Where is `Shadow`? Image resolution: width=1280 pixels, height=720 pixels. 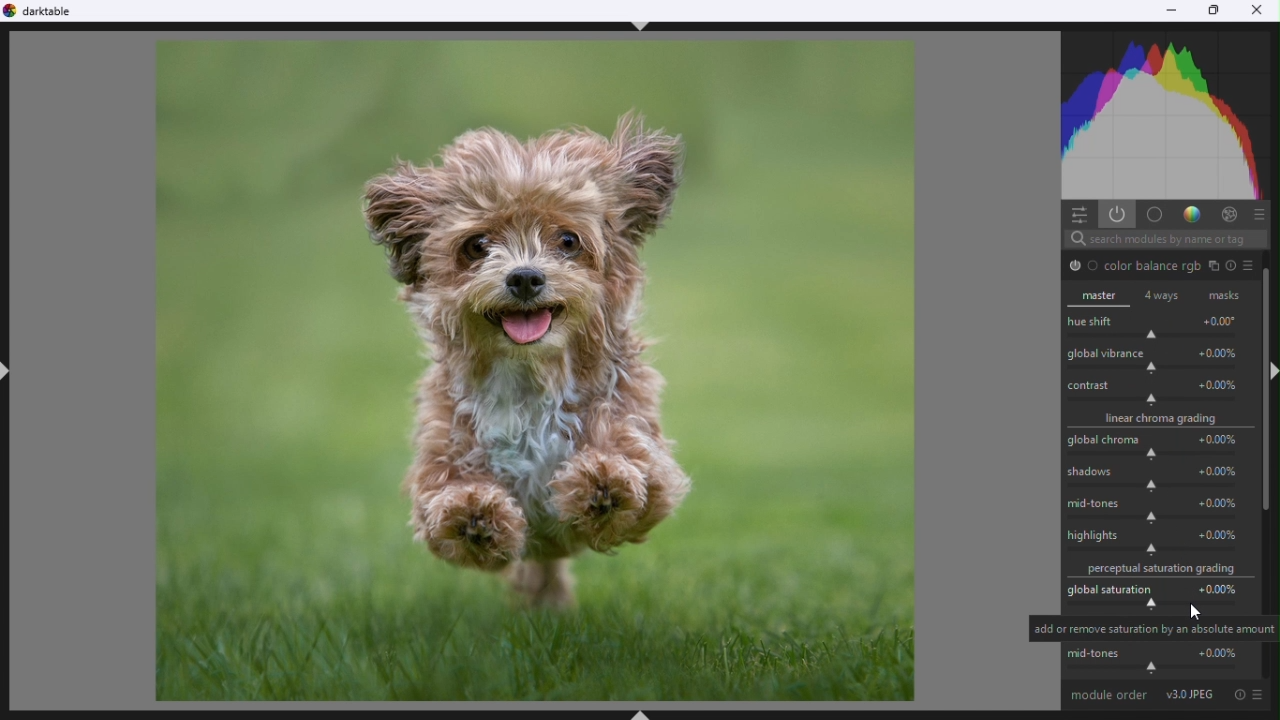 Shadow is located at coordinates (1162, 478).